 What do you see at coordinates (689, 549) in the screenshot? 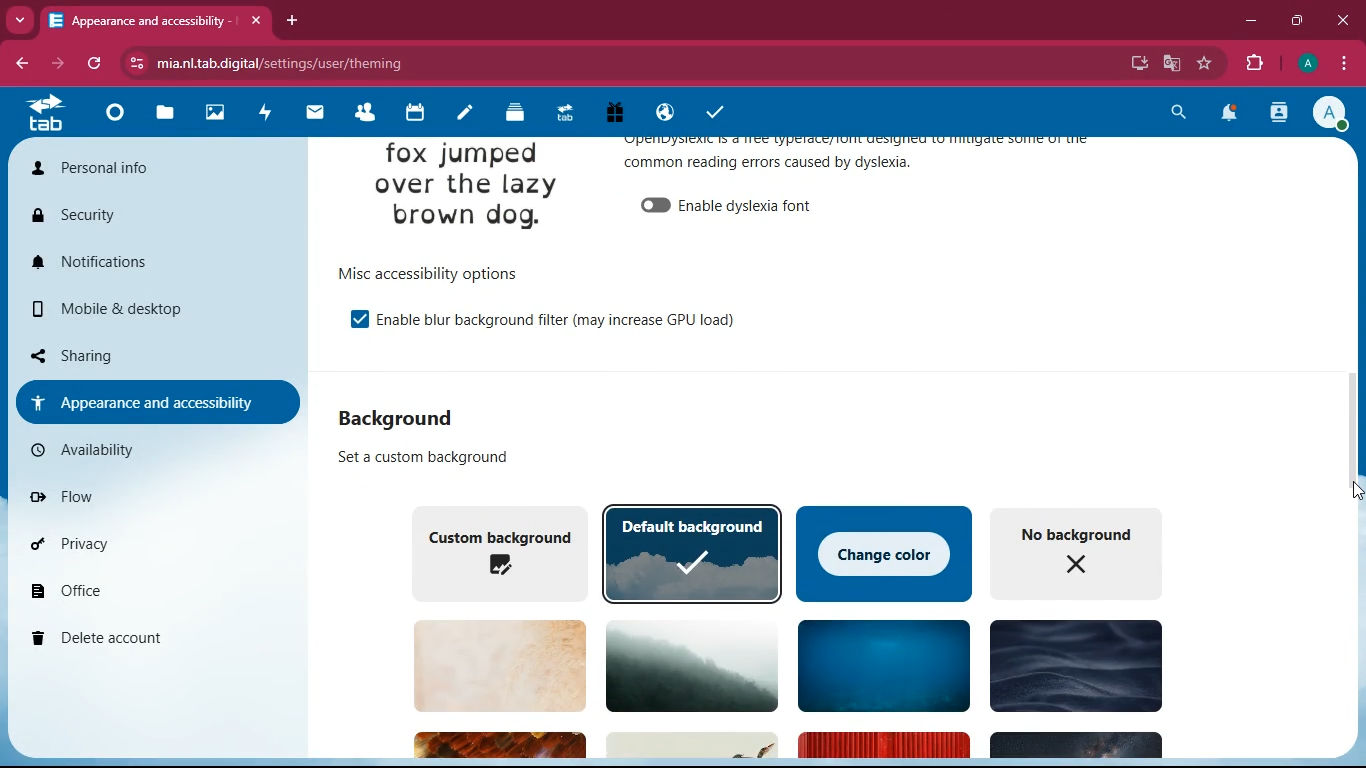
I see `default` at bounding box center [689, 549].